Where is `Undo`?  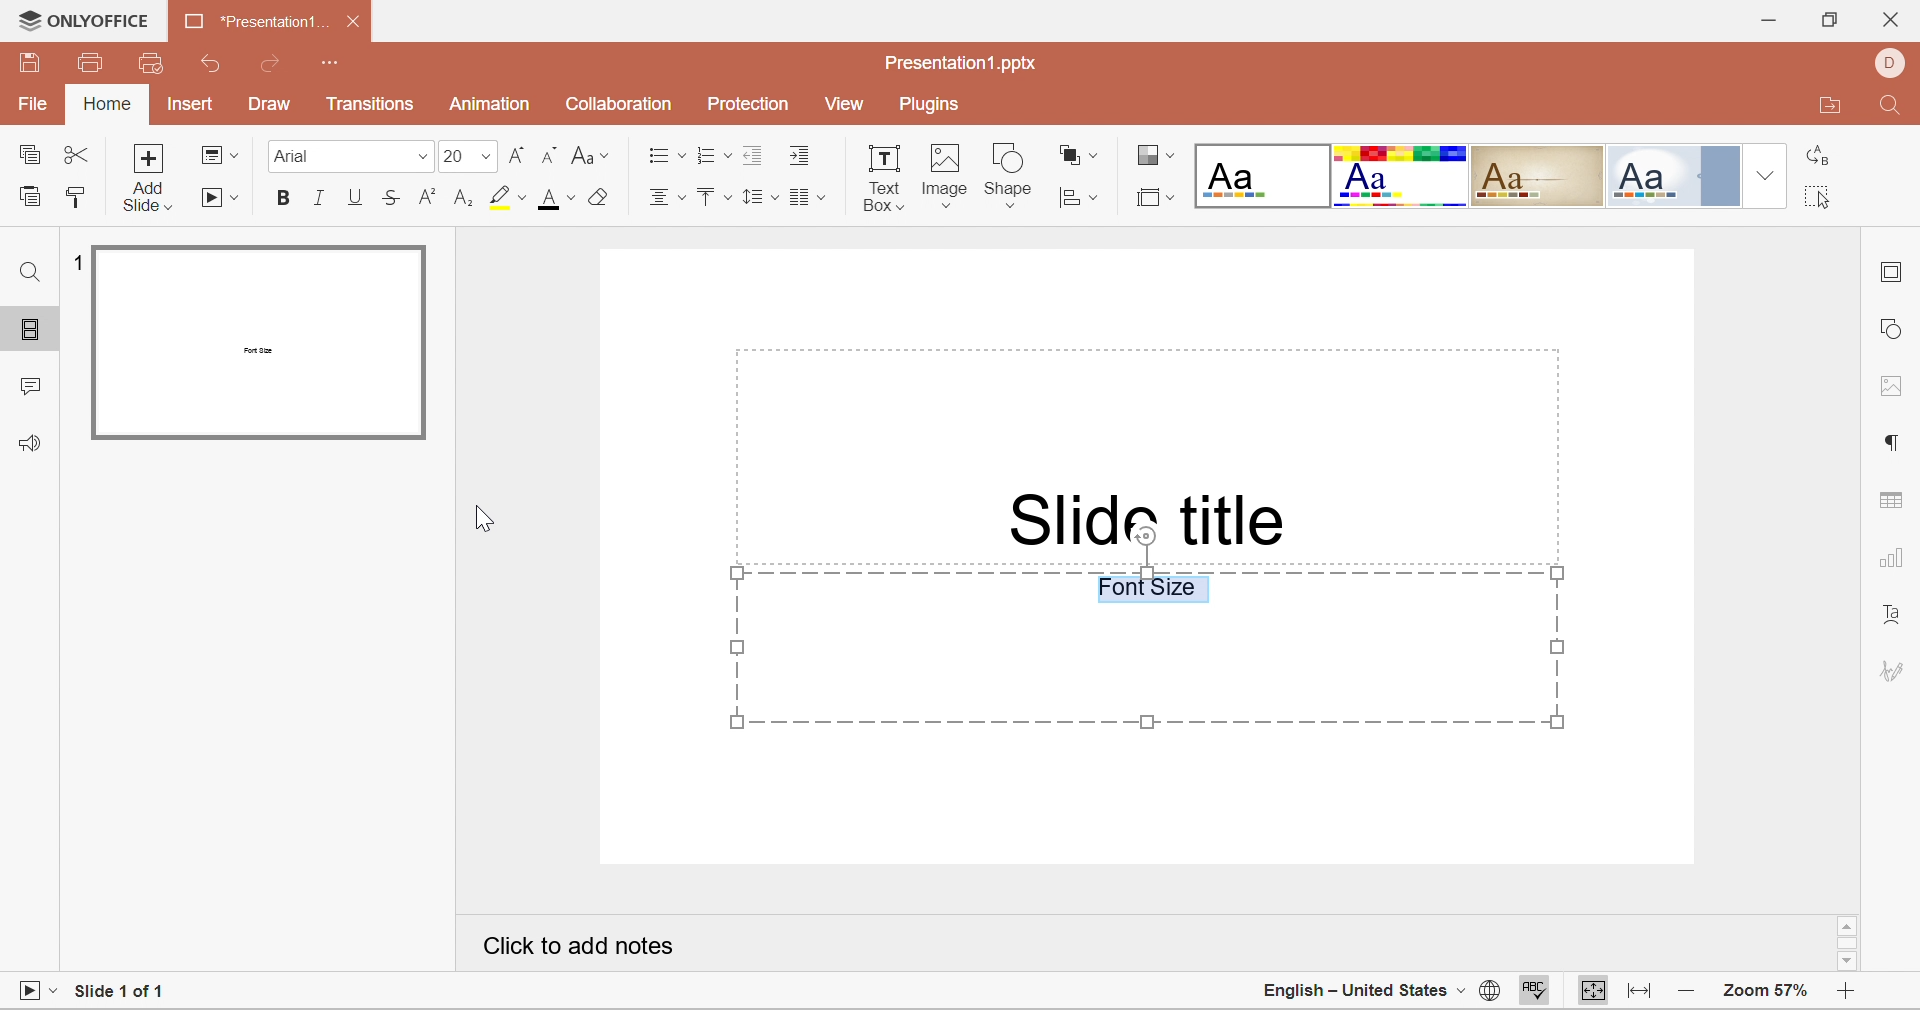
Undo is located at coordinates (217, 66).